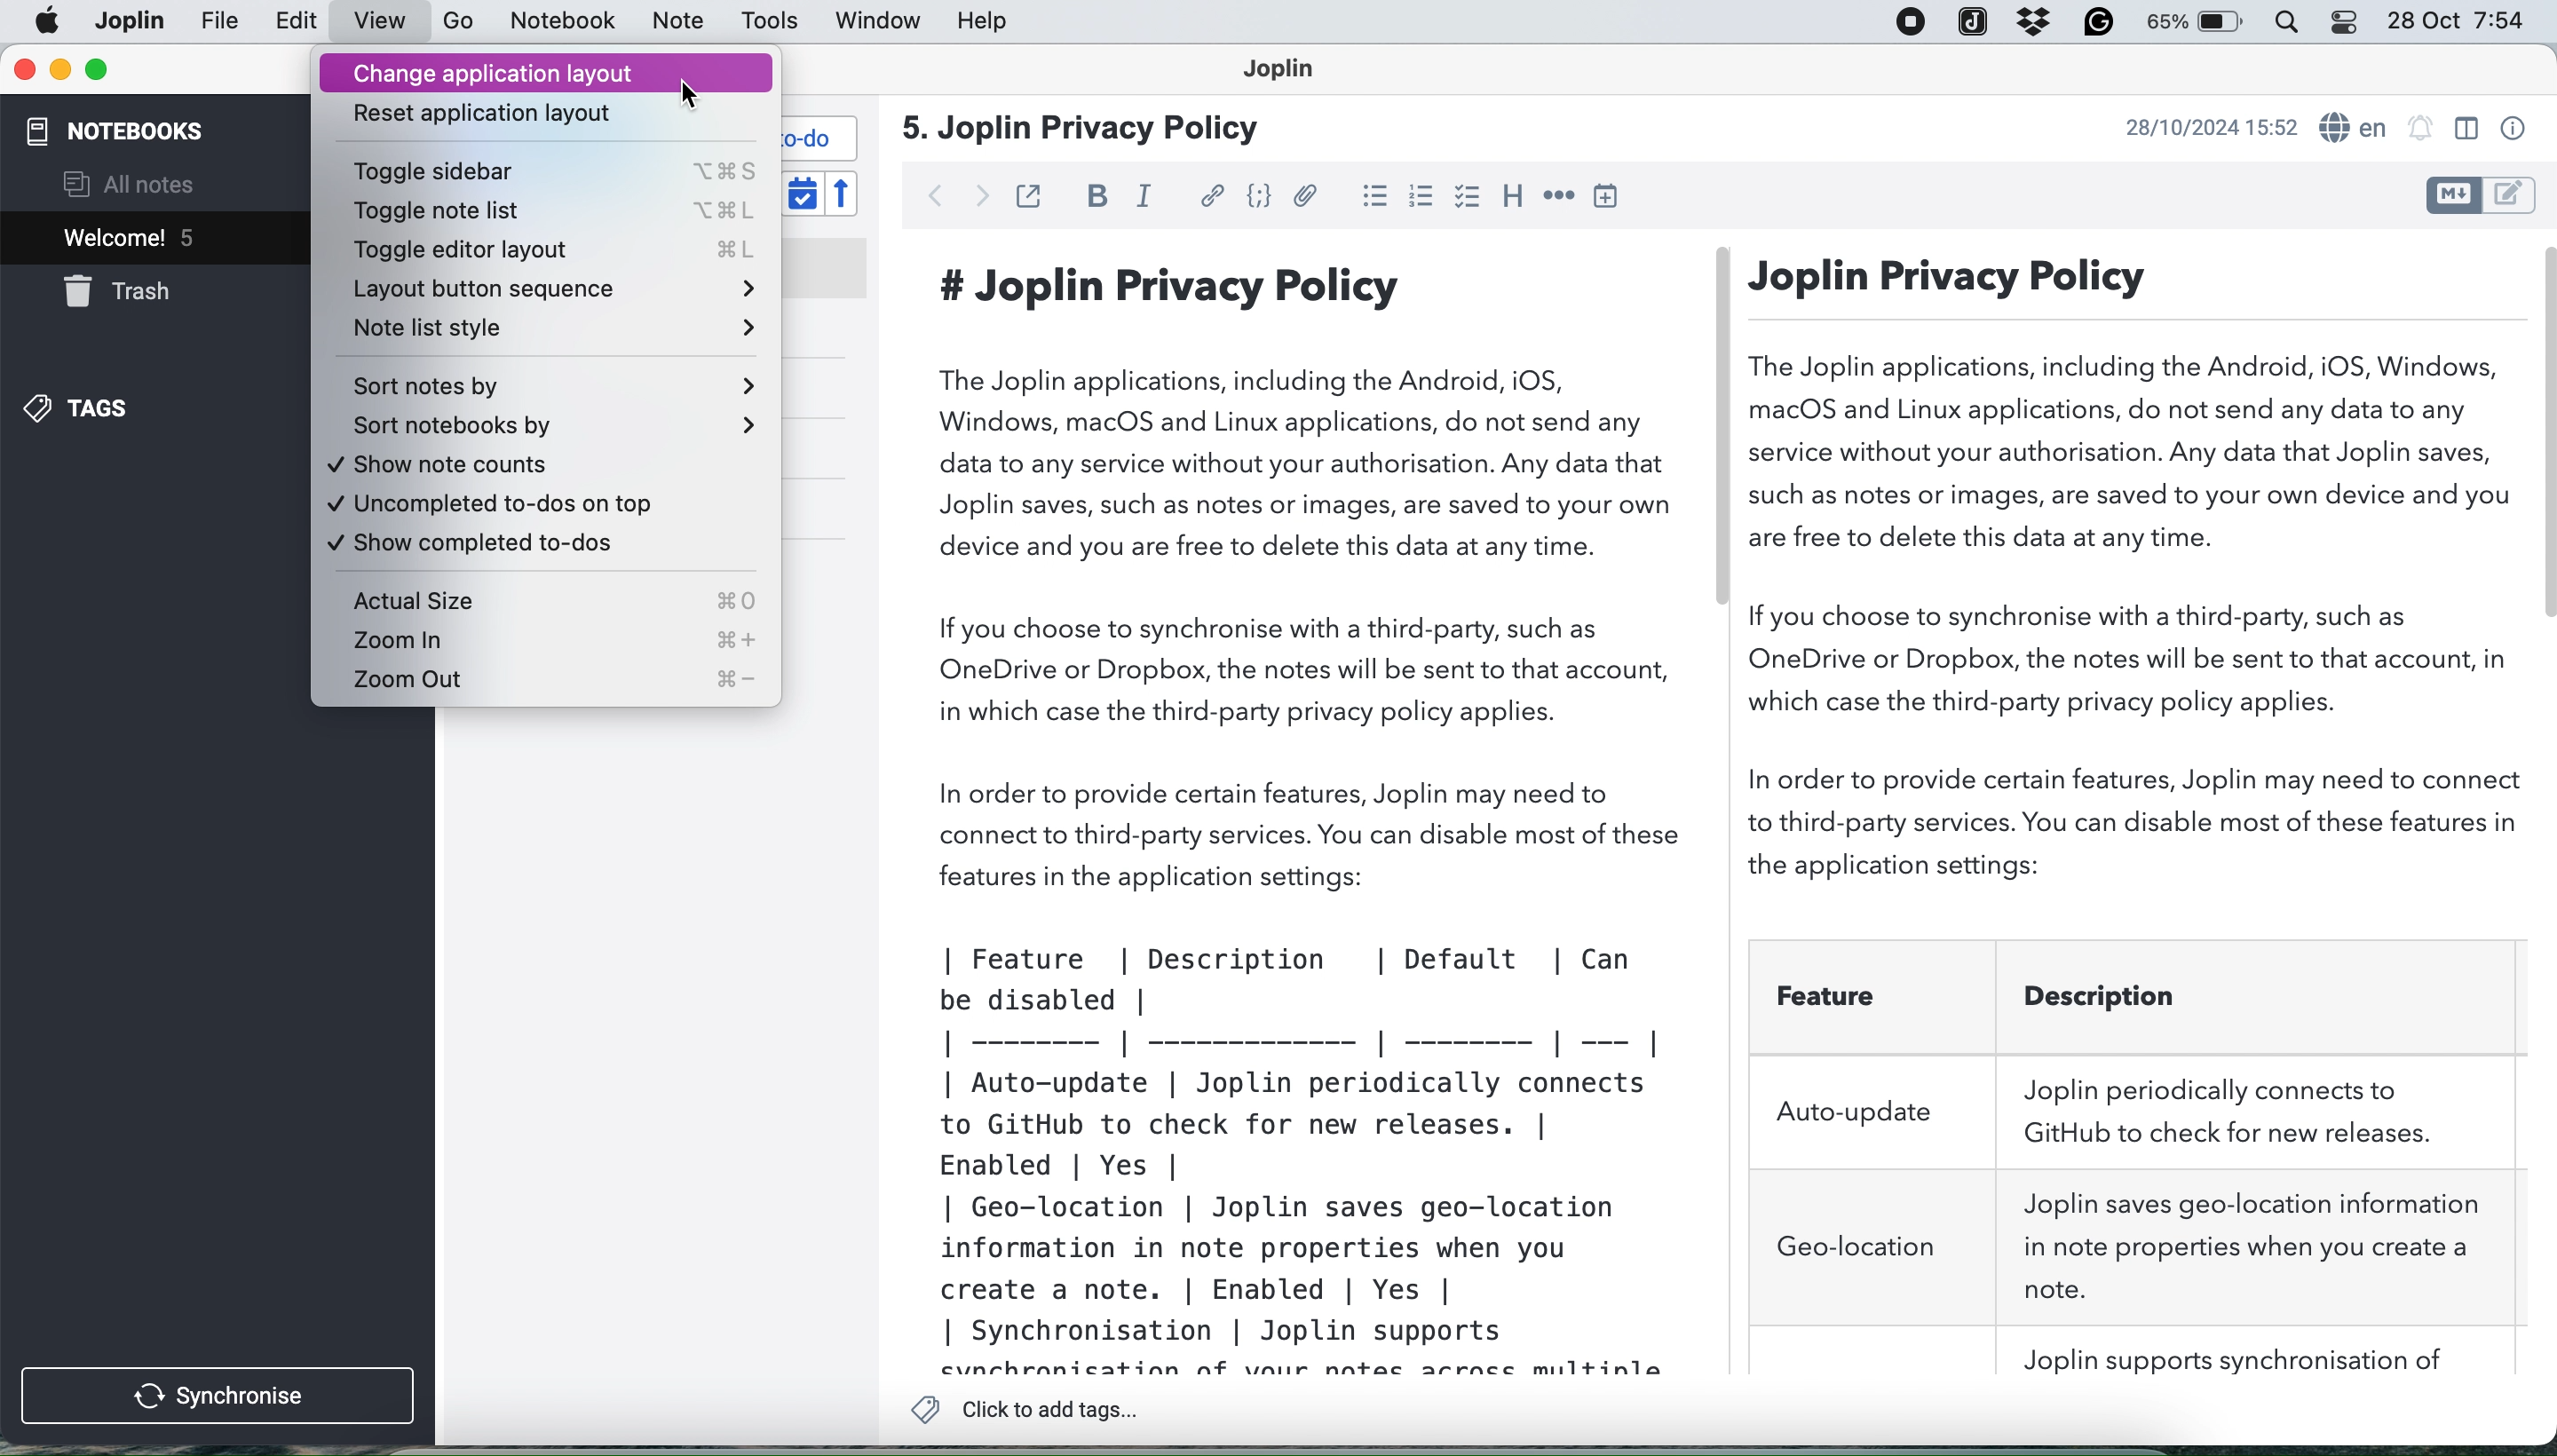 This screenshot has width=2557, height=1456. What do you see at coordinates (771, 22) in the screenshot?
I see `tools` at bounding box center [771, 22].